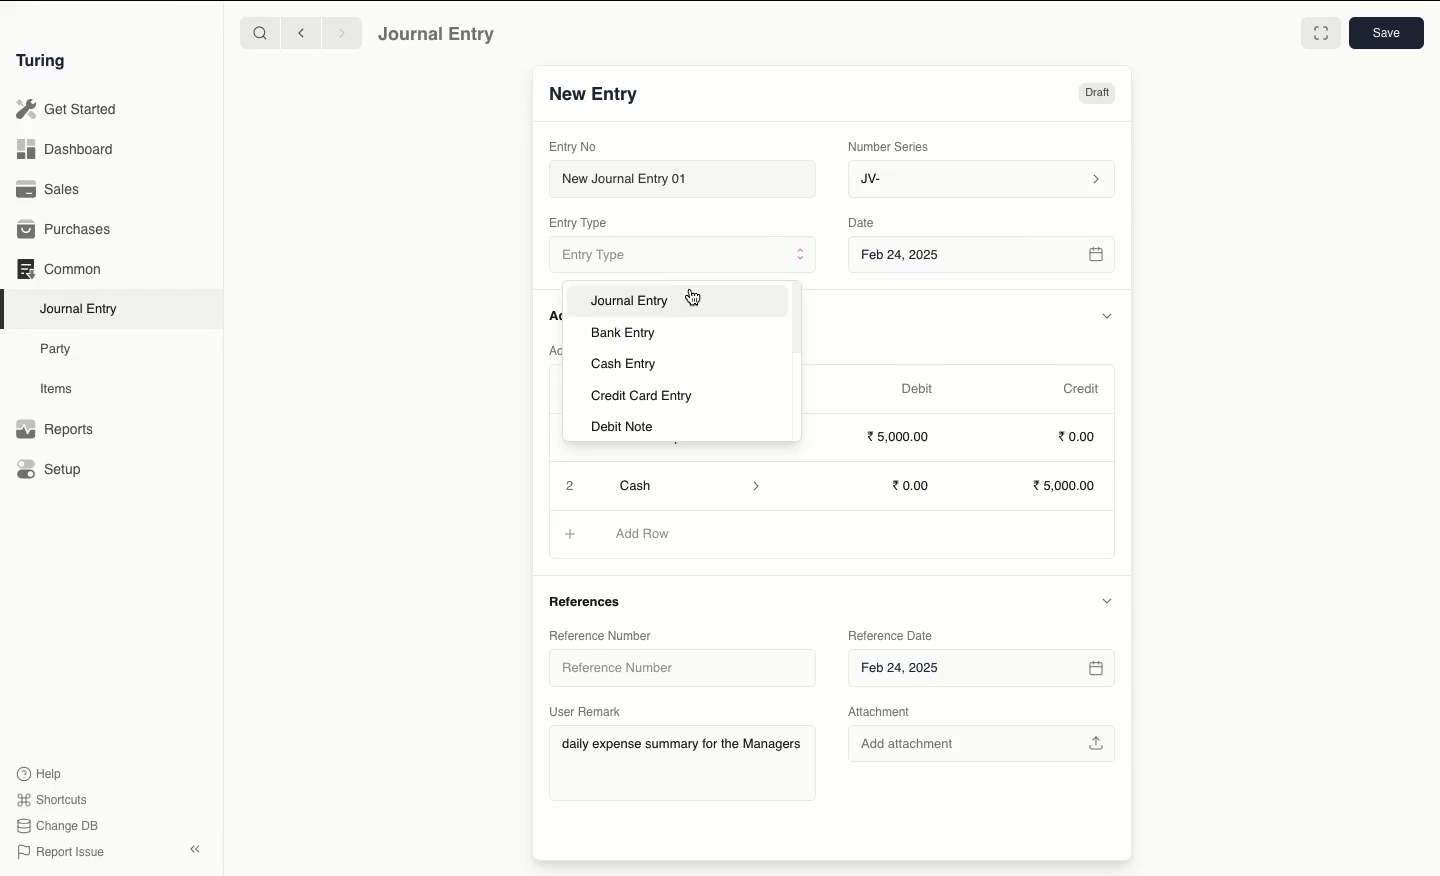  Describe the element at coordinates (890, 637) in the screenshot. I see `Reference Date` at that location.